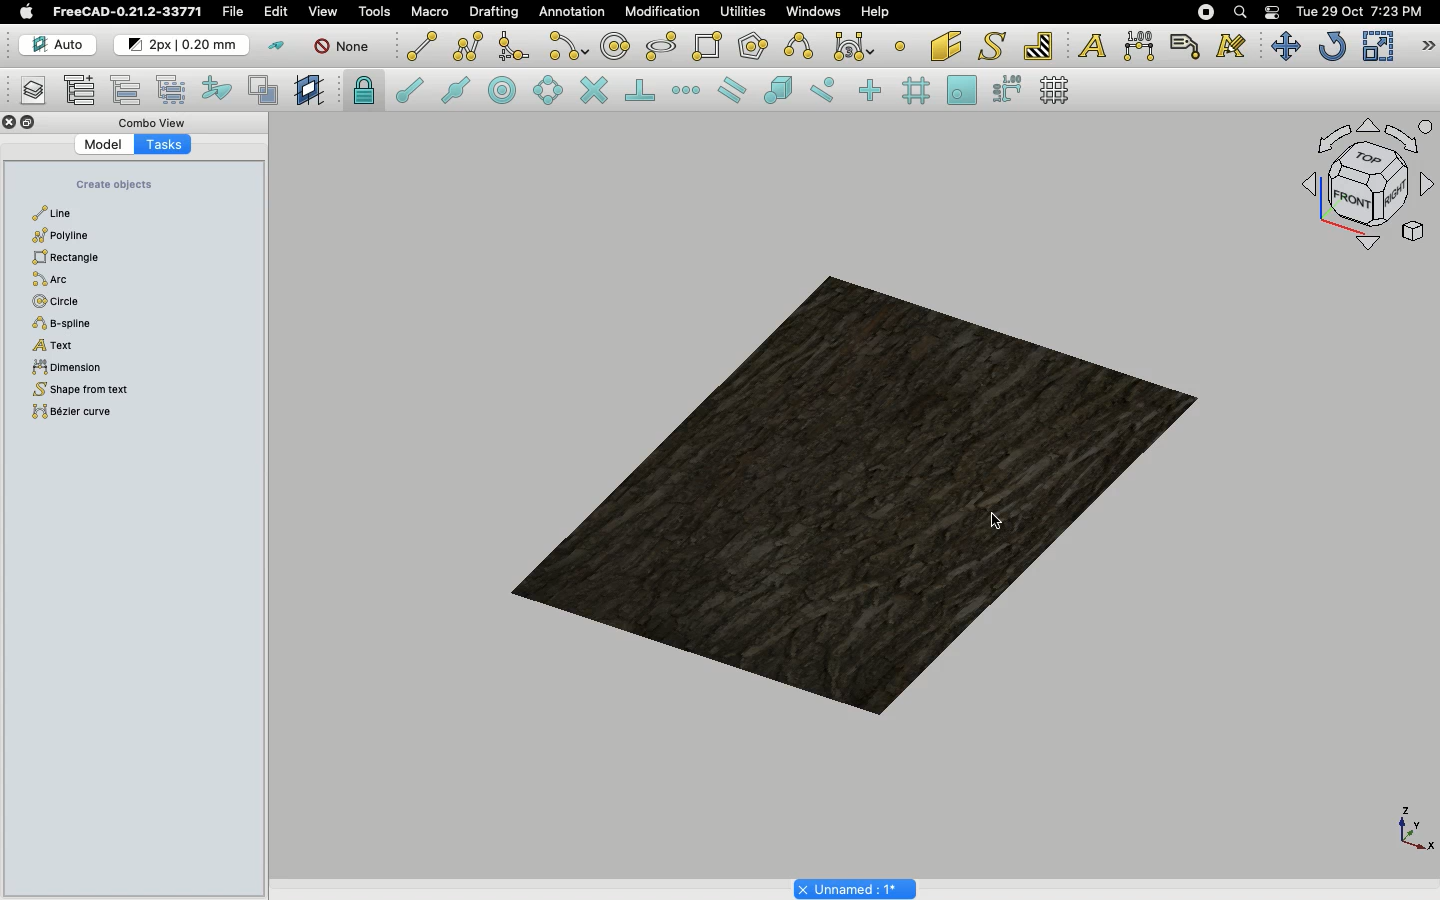 The image size is (1440, 900). Describe the element at coordinates (1092, 44) in the screenshot. I see `Text` at that location.